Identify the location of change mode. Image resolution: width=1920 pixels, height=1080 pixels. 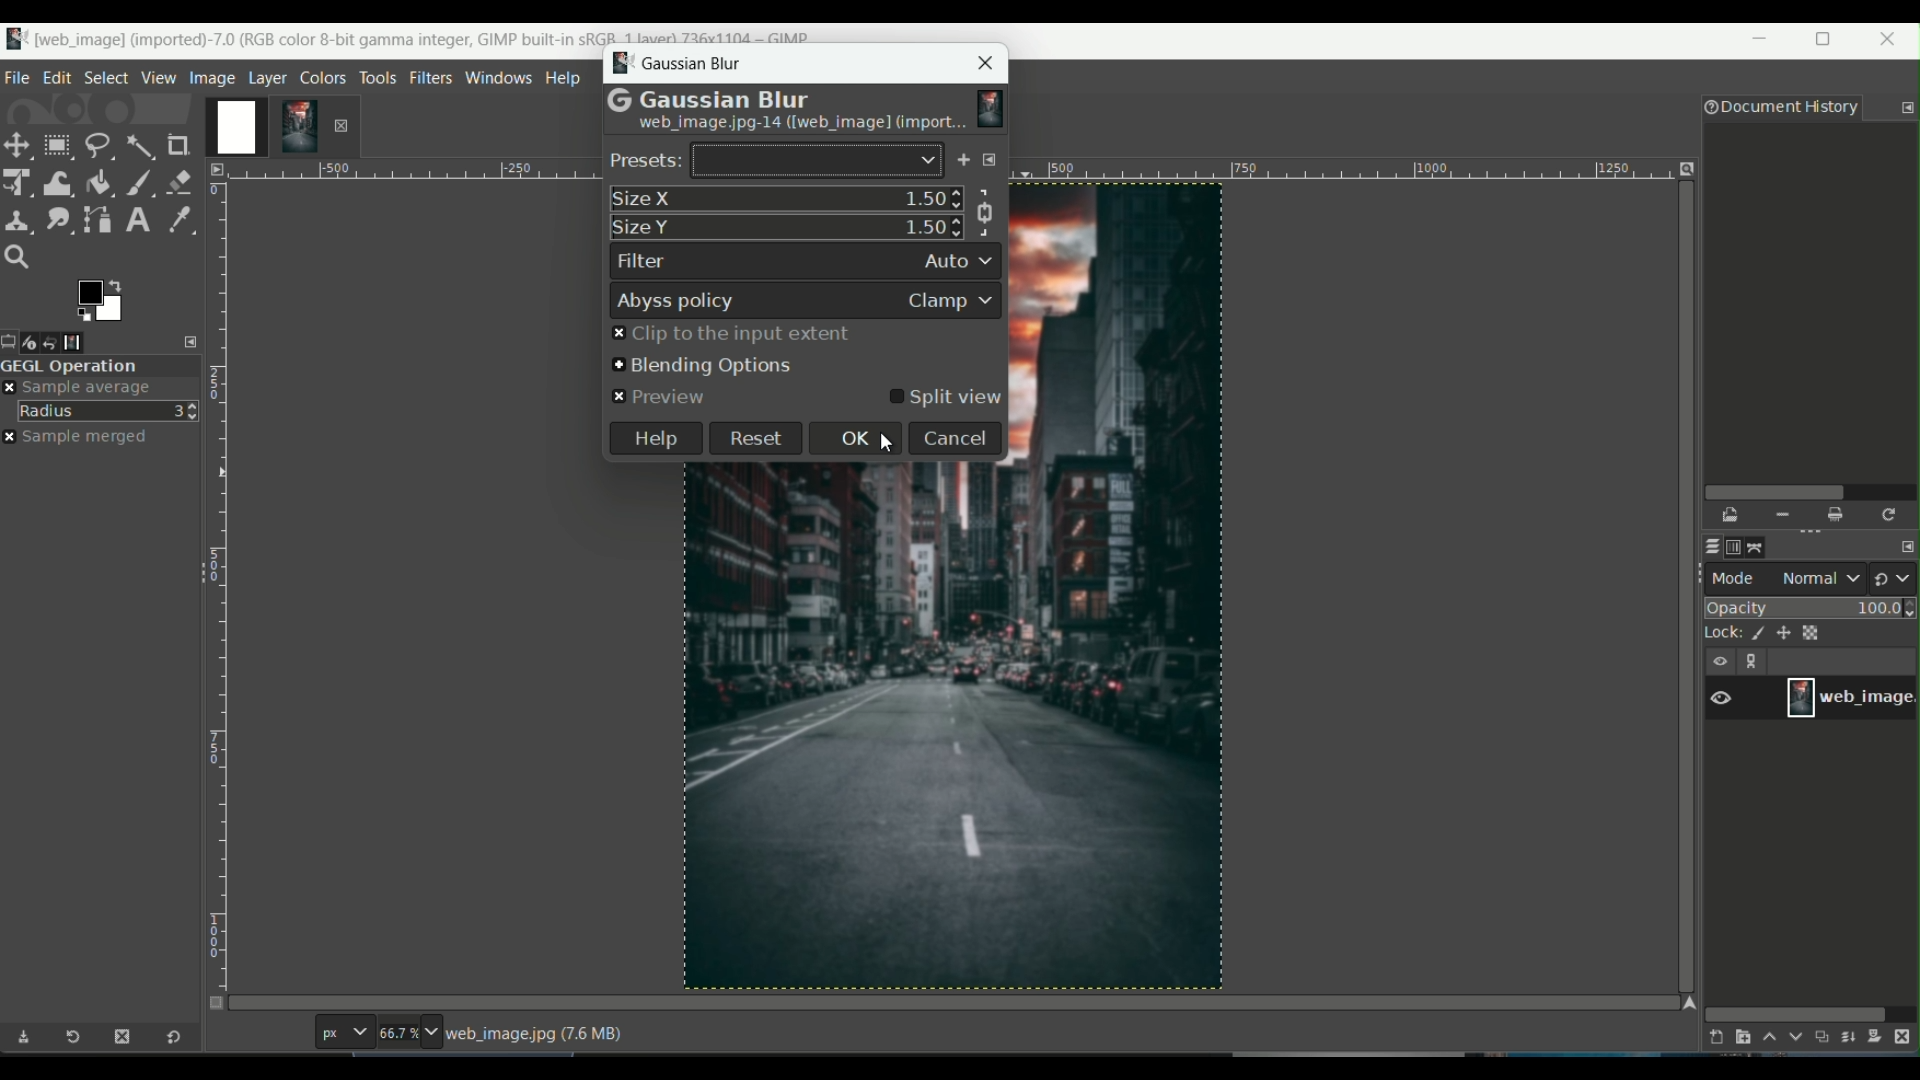
(1895, 577).